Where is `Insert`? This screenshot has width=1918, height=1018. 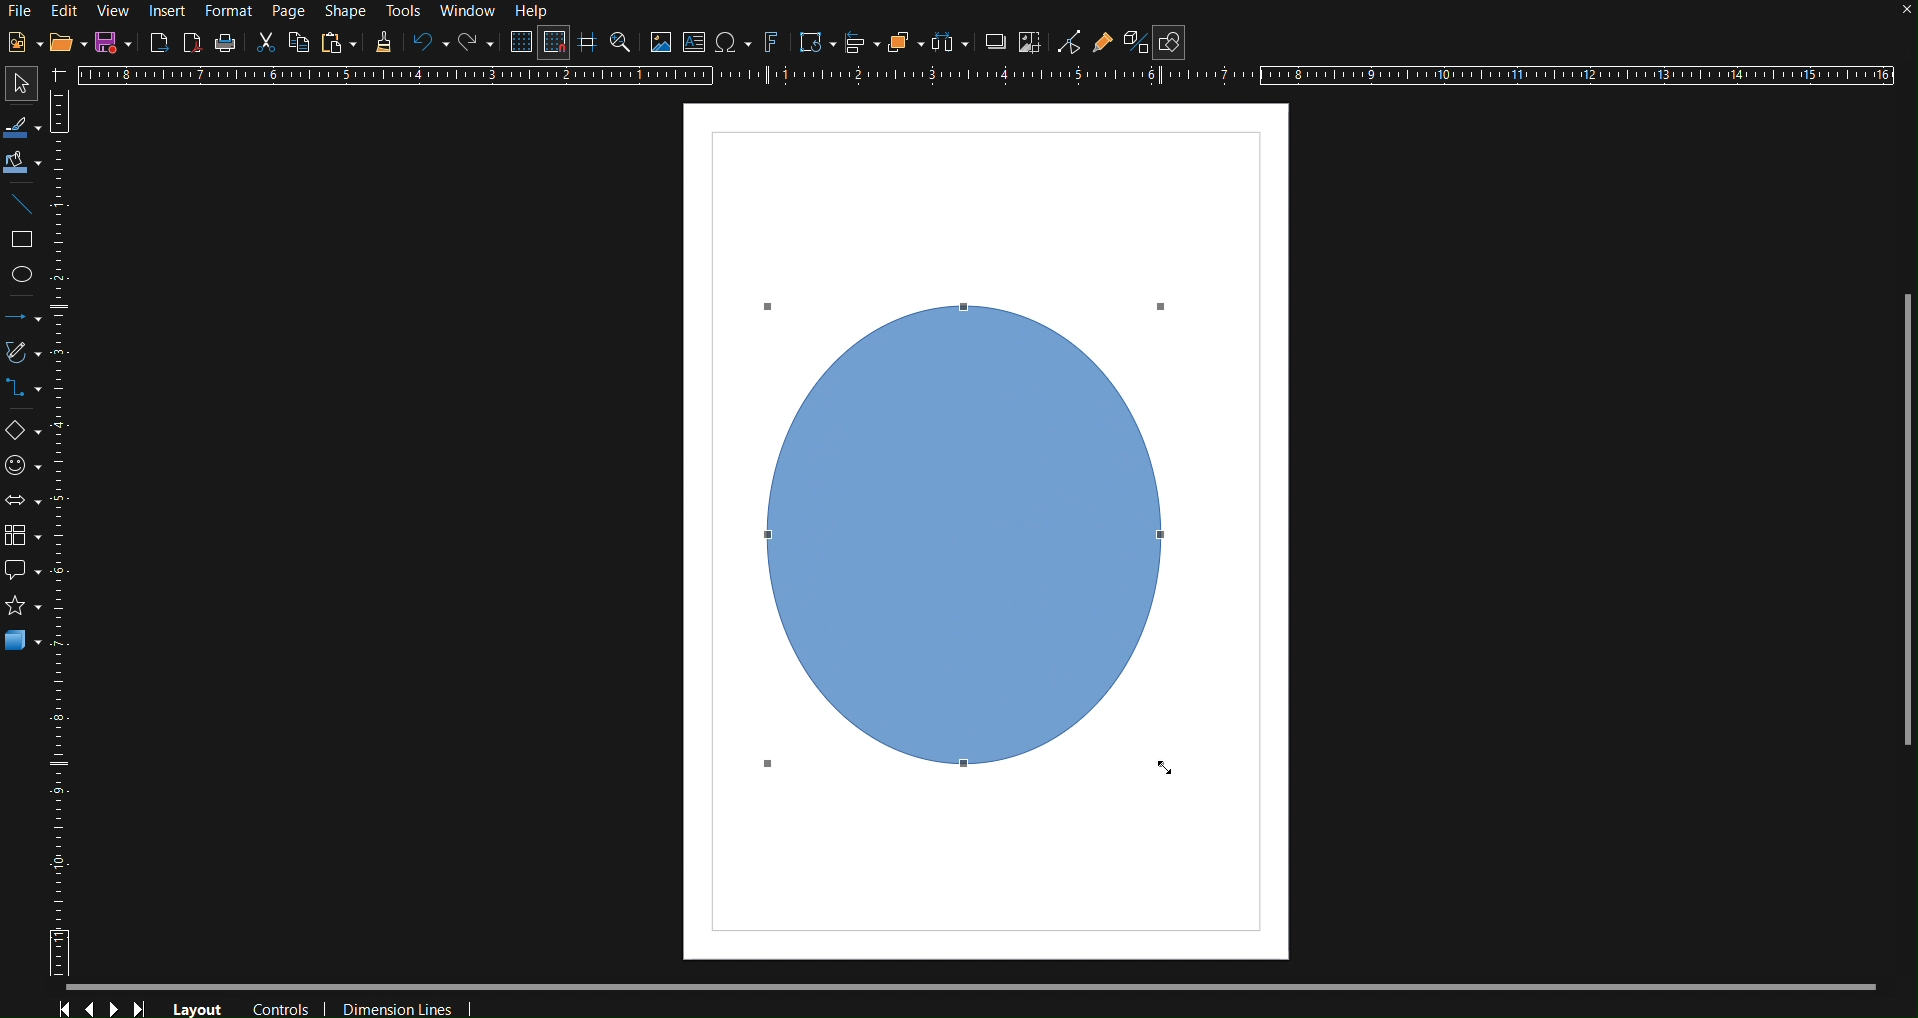 Insert is located at coordinates (170, 11).